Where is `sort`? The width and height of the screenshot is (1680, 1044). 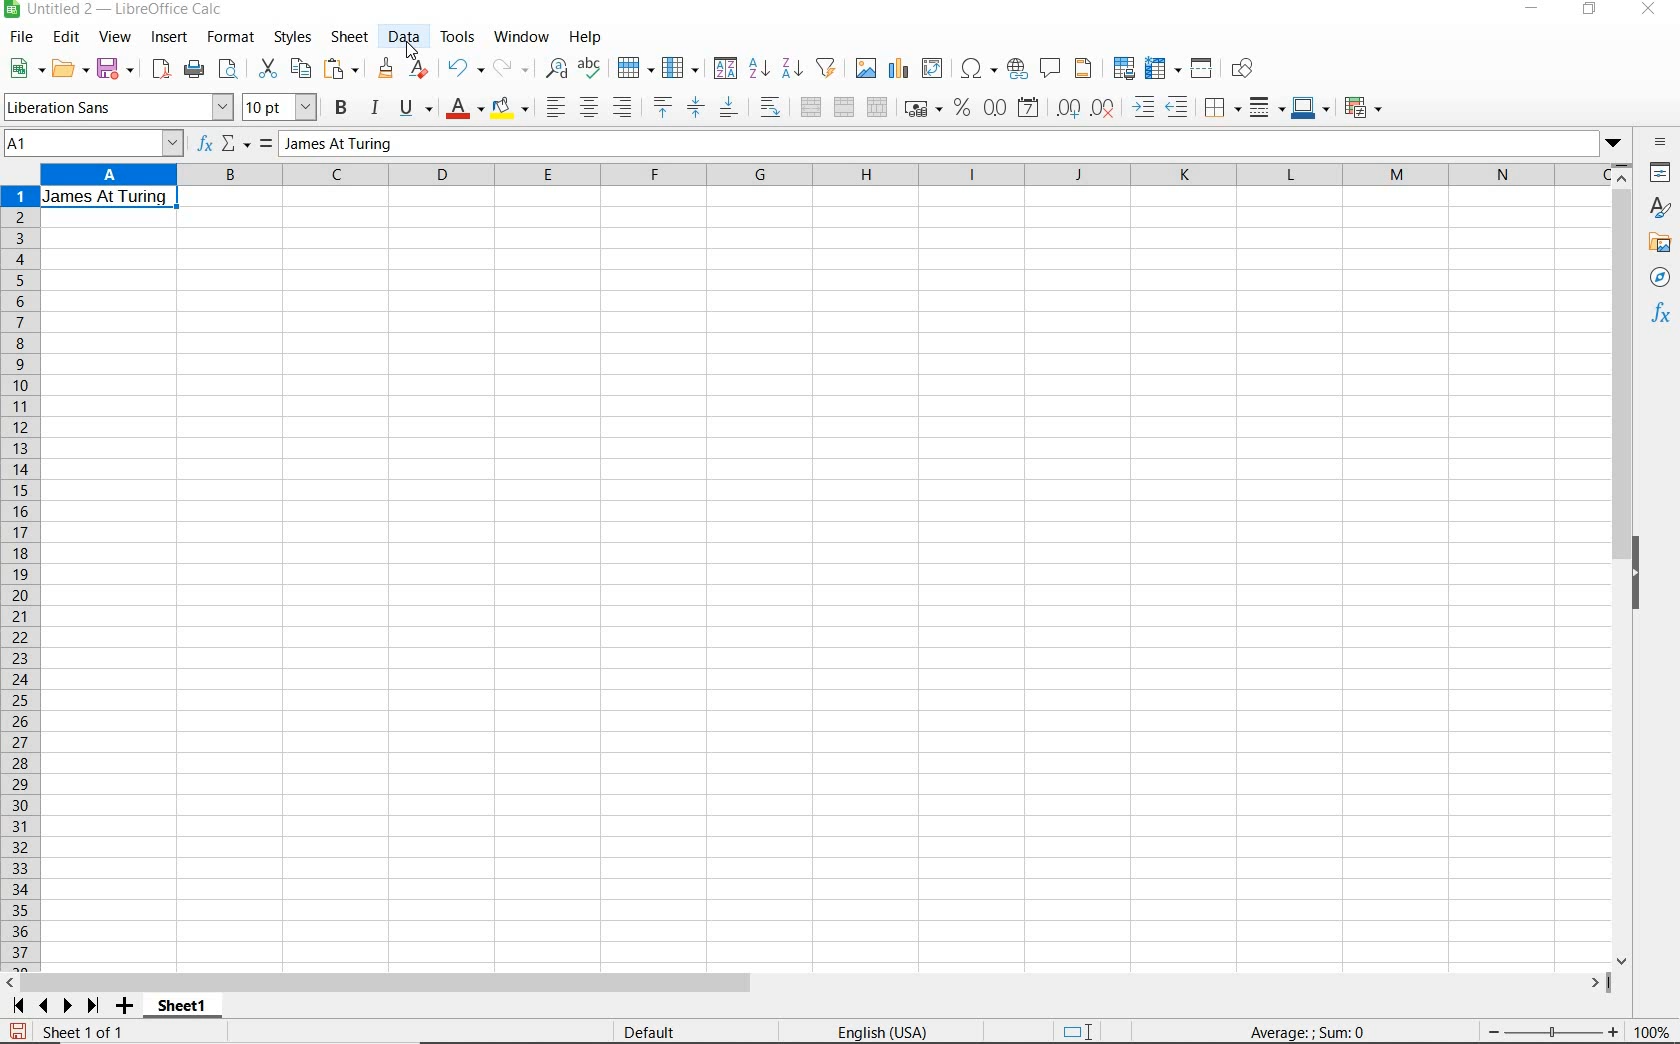 sort is located at coordinates (723, 70).